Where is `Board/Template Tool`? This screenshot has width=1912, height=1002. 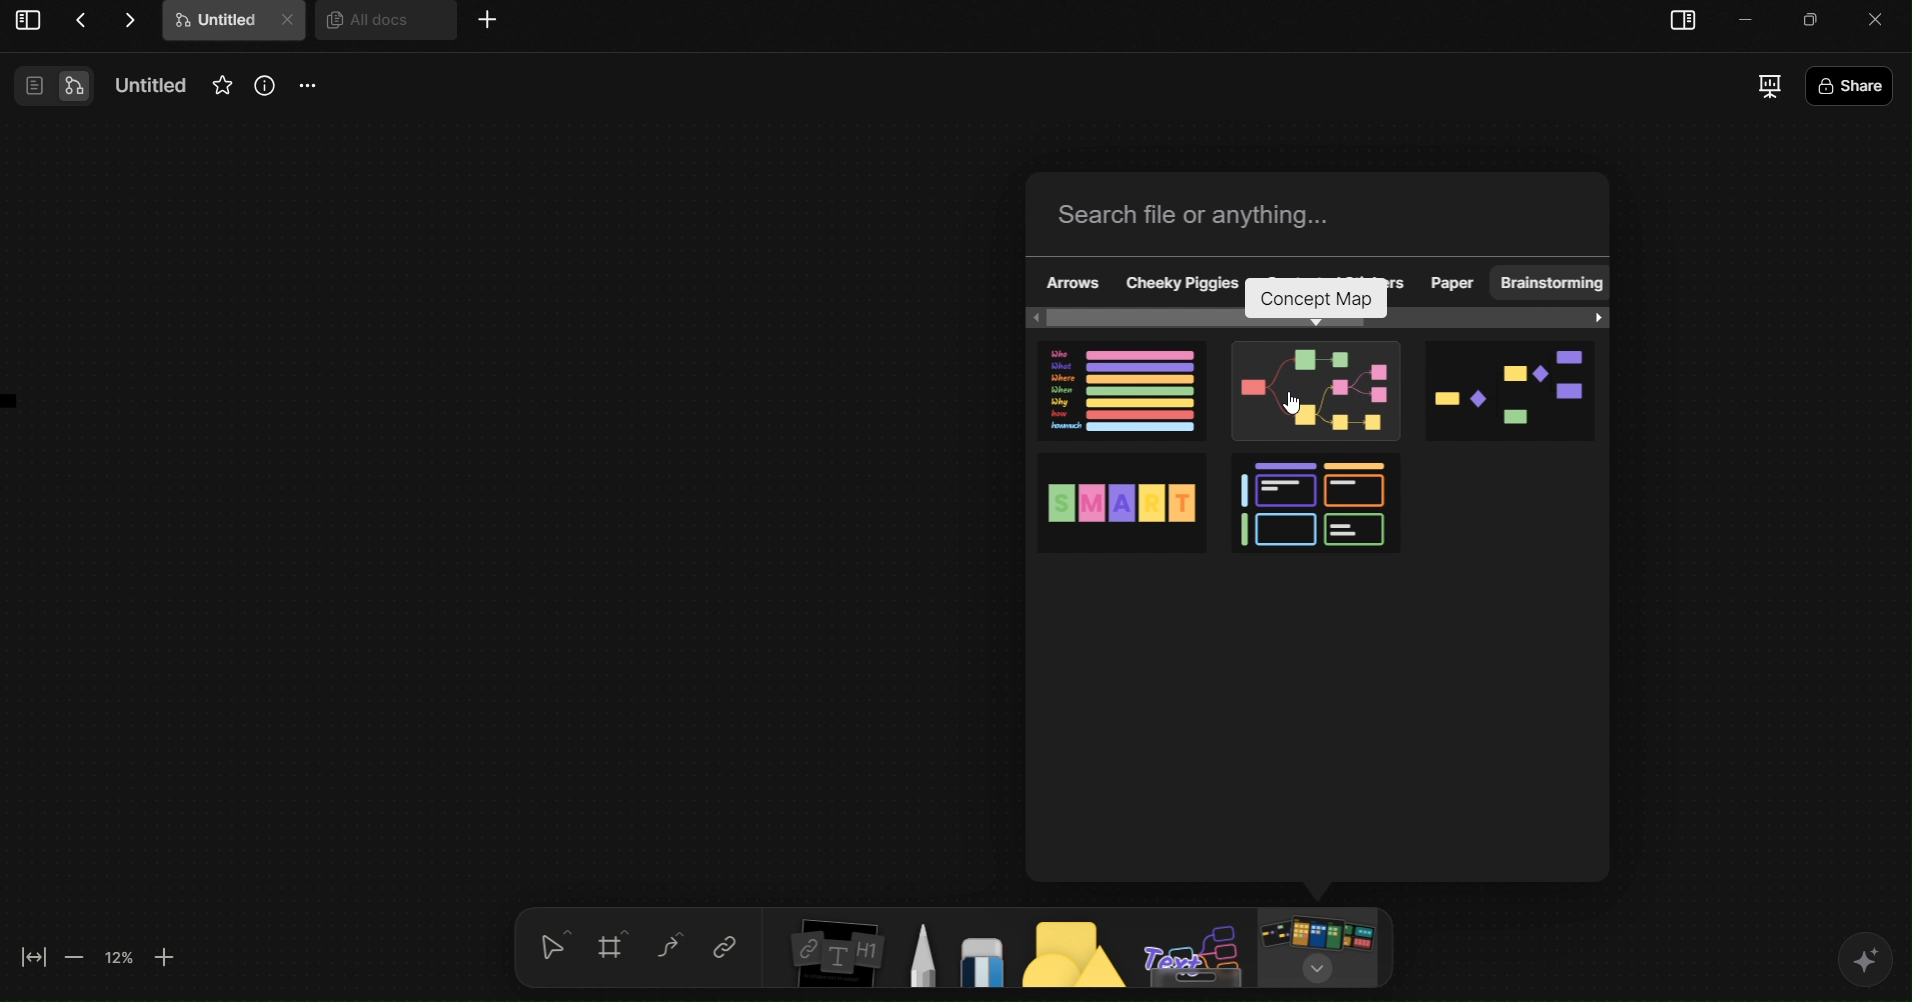
Board/Template Tool is located at coordinates (1325, 952).